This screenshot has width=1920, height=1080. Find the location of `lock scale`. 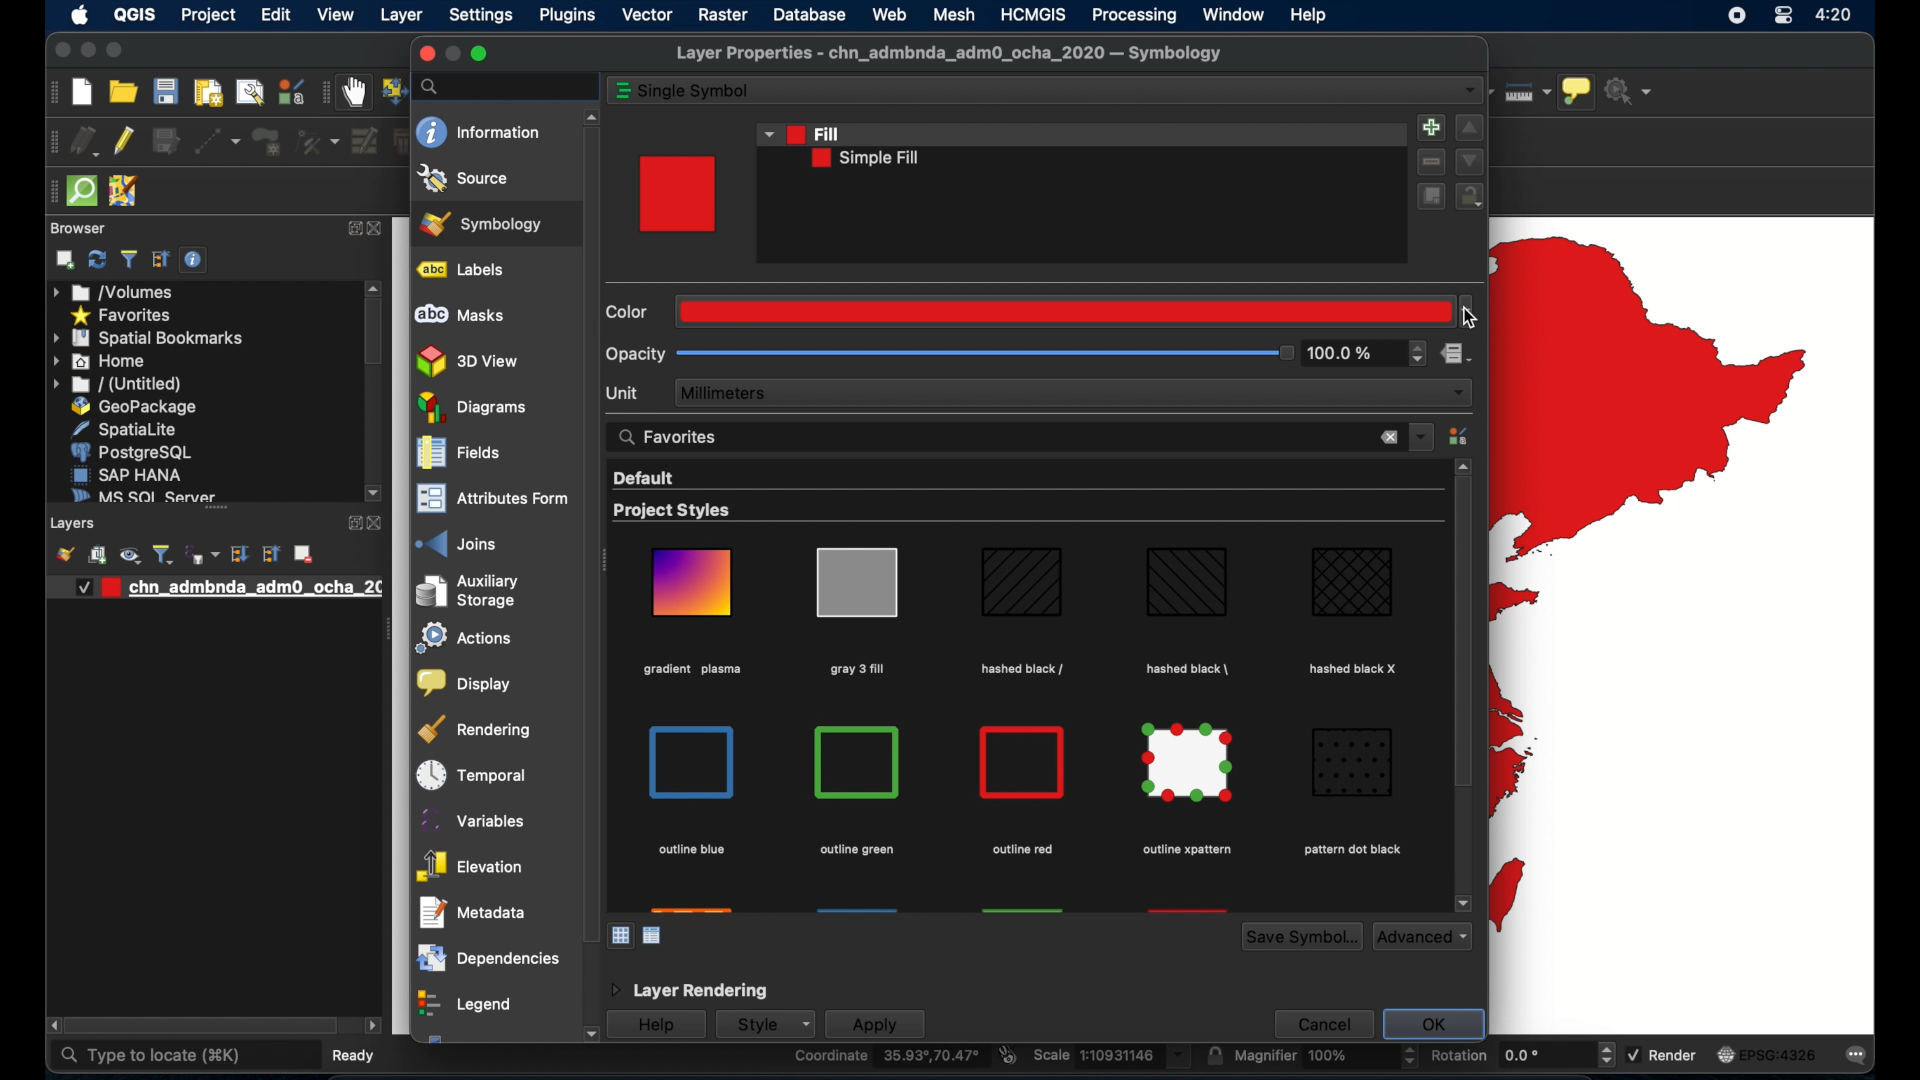

lock scale is located at coordinates (1214, 1056).